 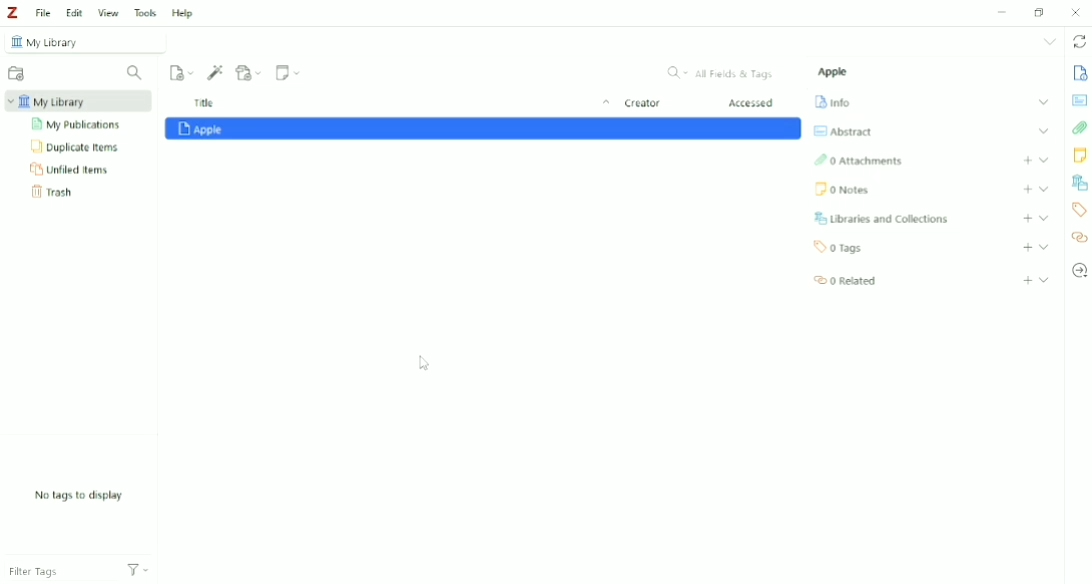 What do you see at coordinates (1079, 128) in the screenshot?
I see `Attachments` at bounding box center [1079, 128].